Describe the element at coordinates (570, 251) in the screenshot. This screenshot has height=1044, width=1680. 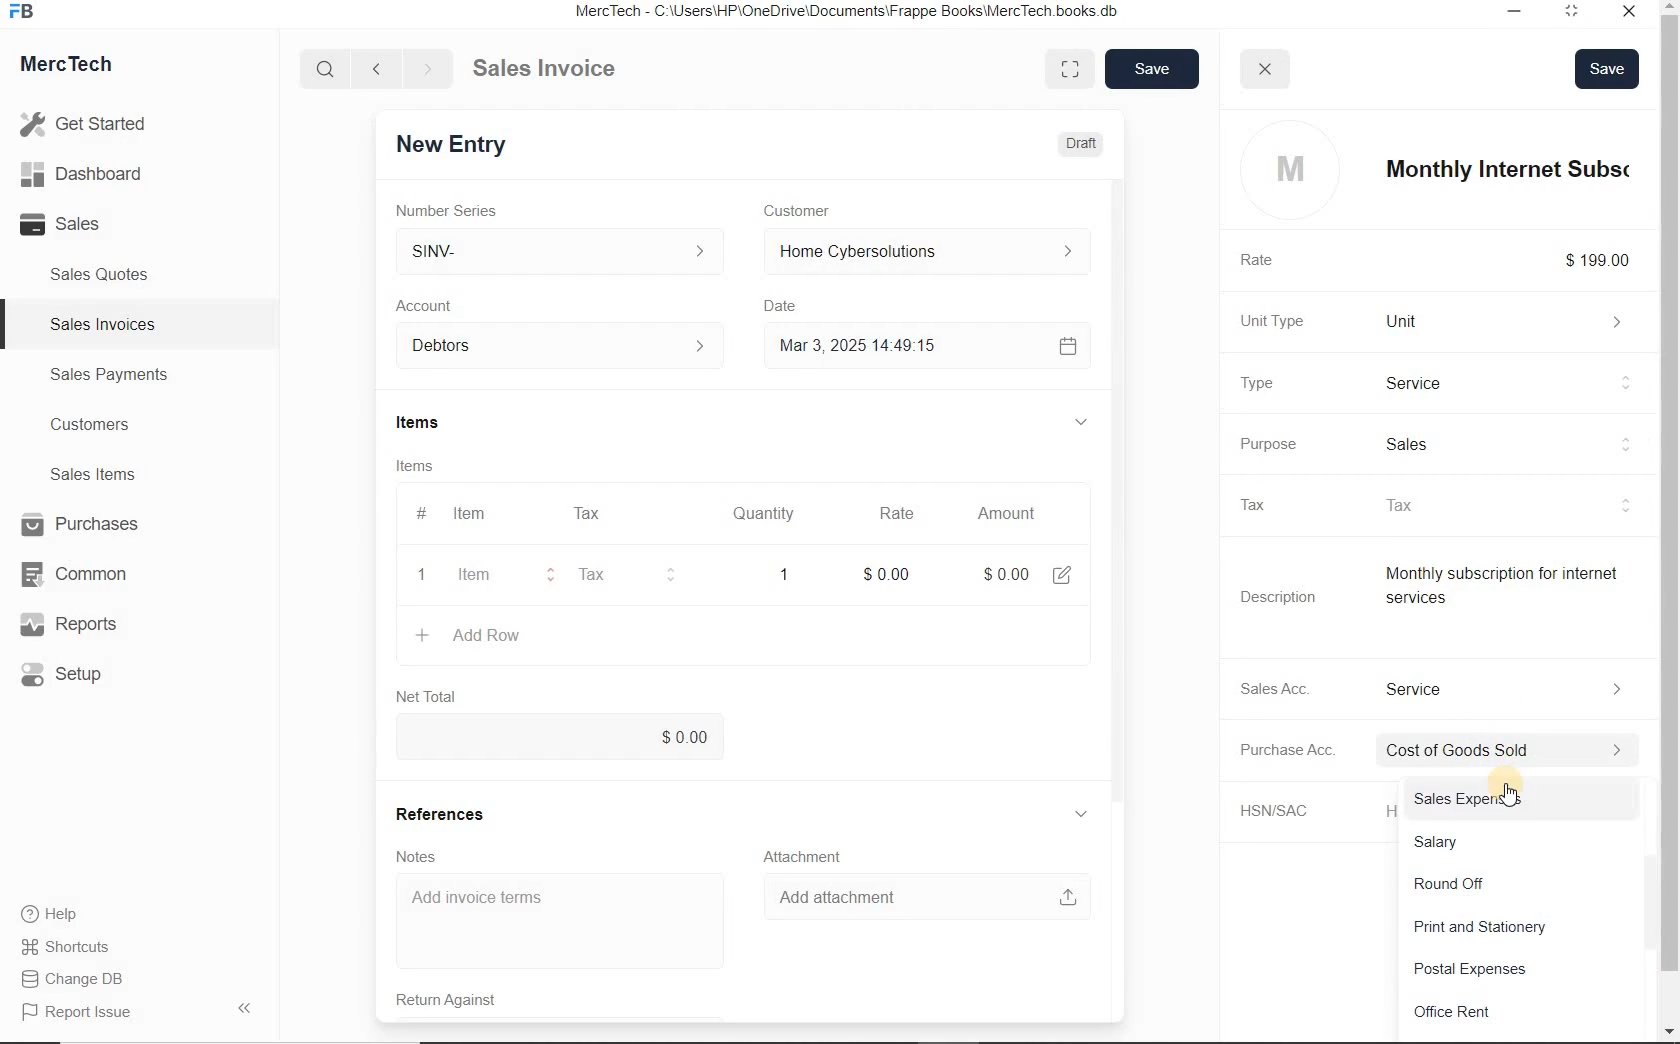
I see `SINV-` at that location.